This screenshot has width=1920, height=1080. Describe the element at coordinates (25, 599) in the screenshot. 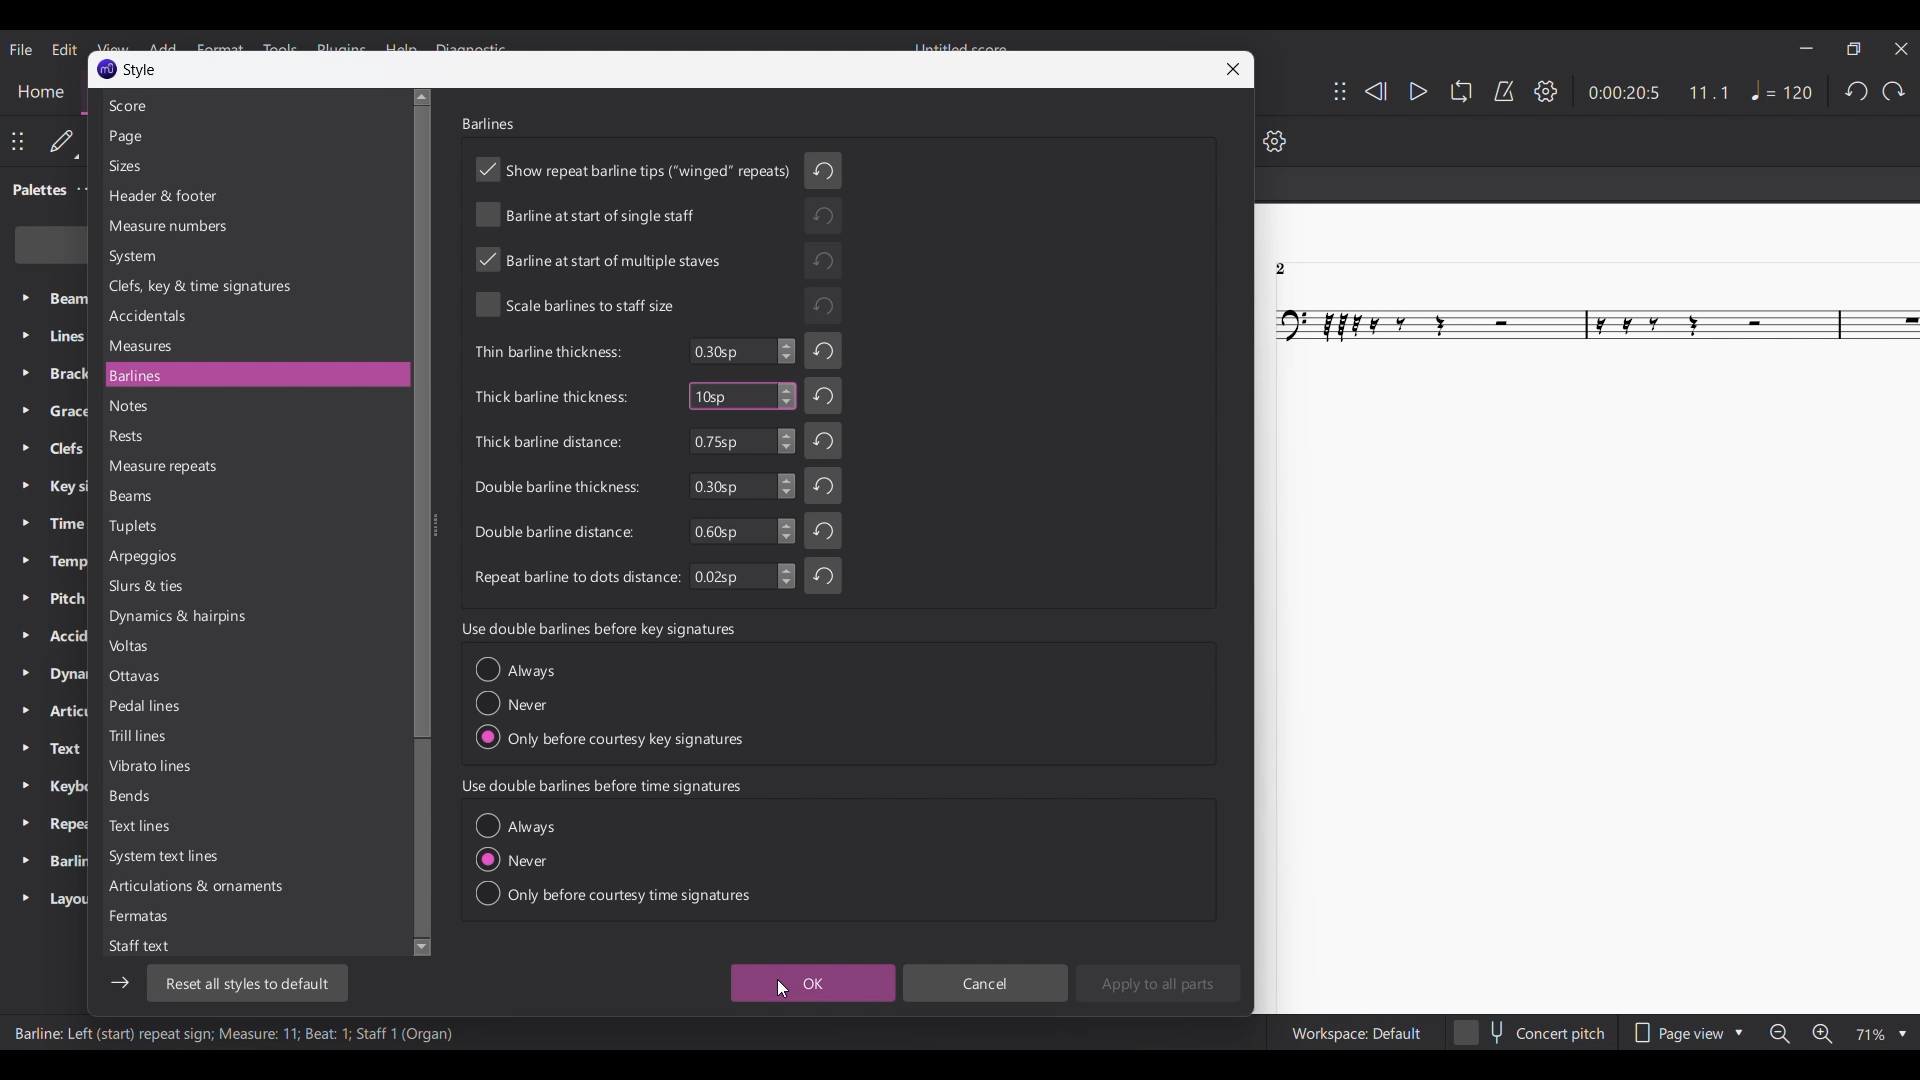

I see `Expand` at that location.